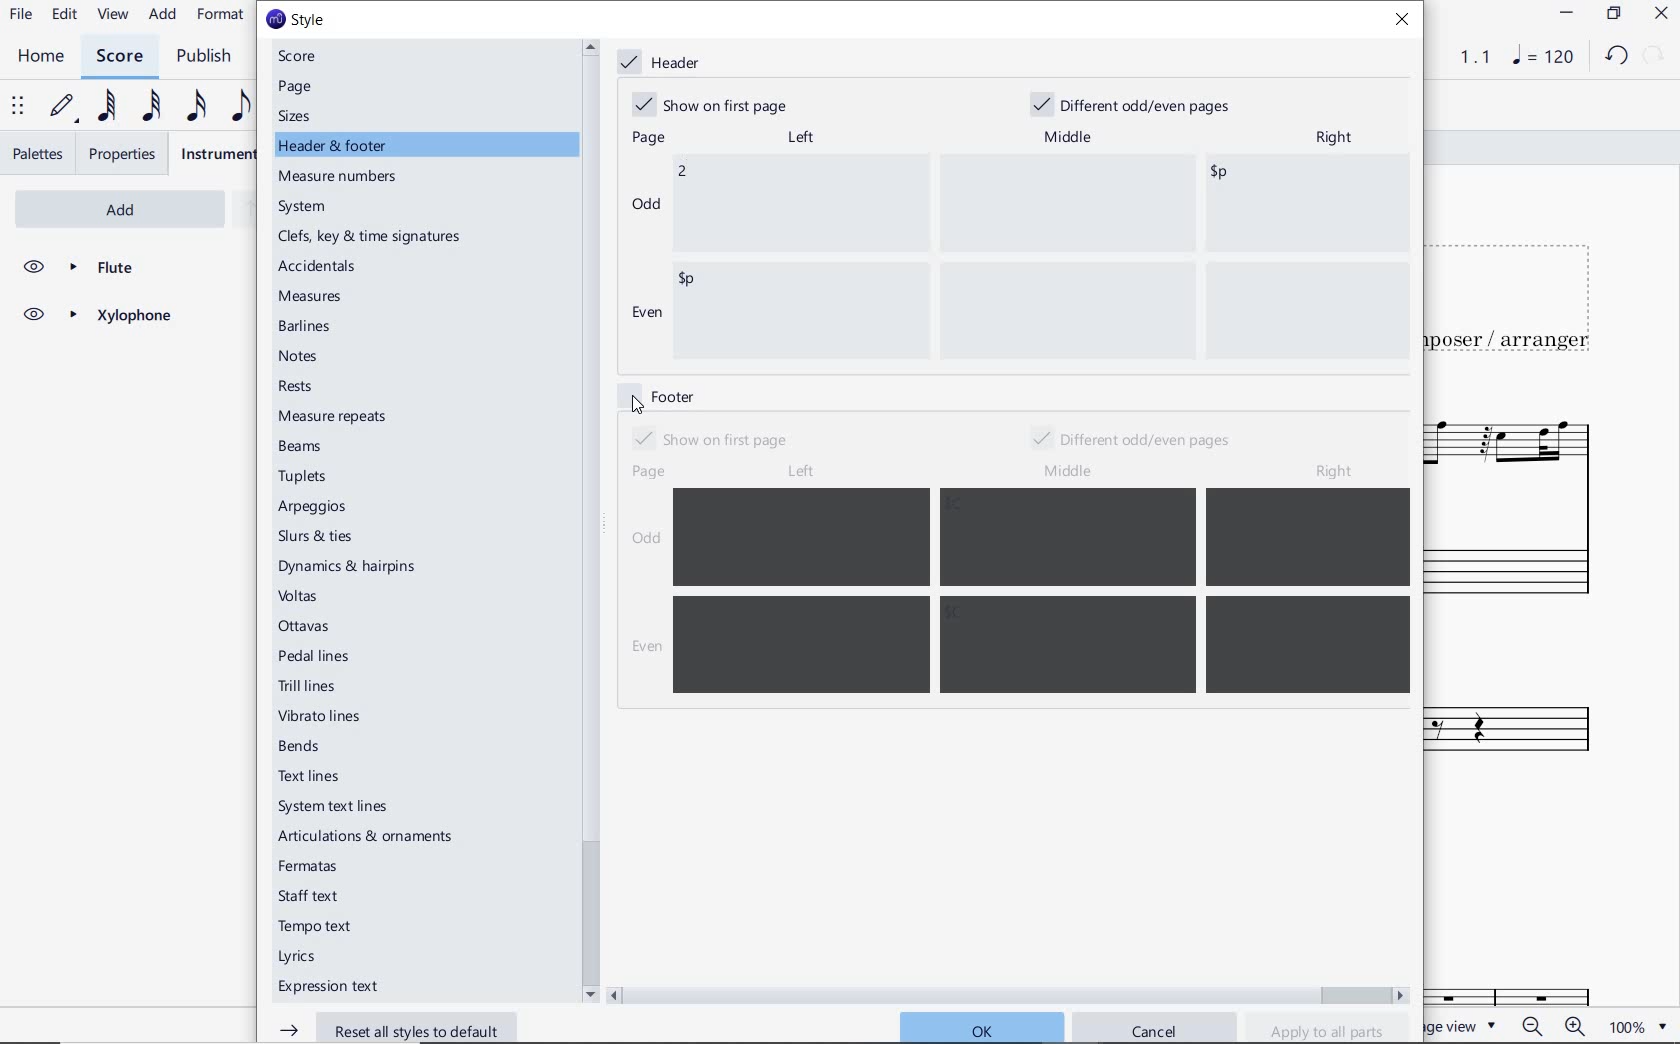 The height and width of the screenshot is (1044, 1680). I want to click on middle, so click(1070, 134).